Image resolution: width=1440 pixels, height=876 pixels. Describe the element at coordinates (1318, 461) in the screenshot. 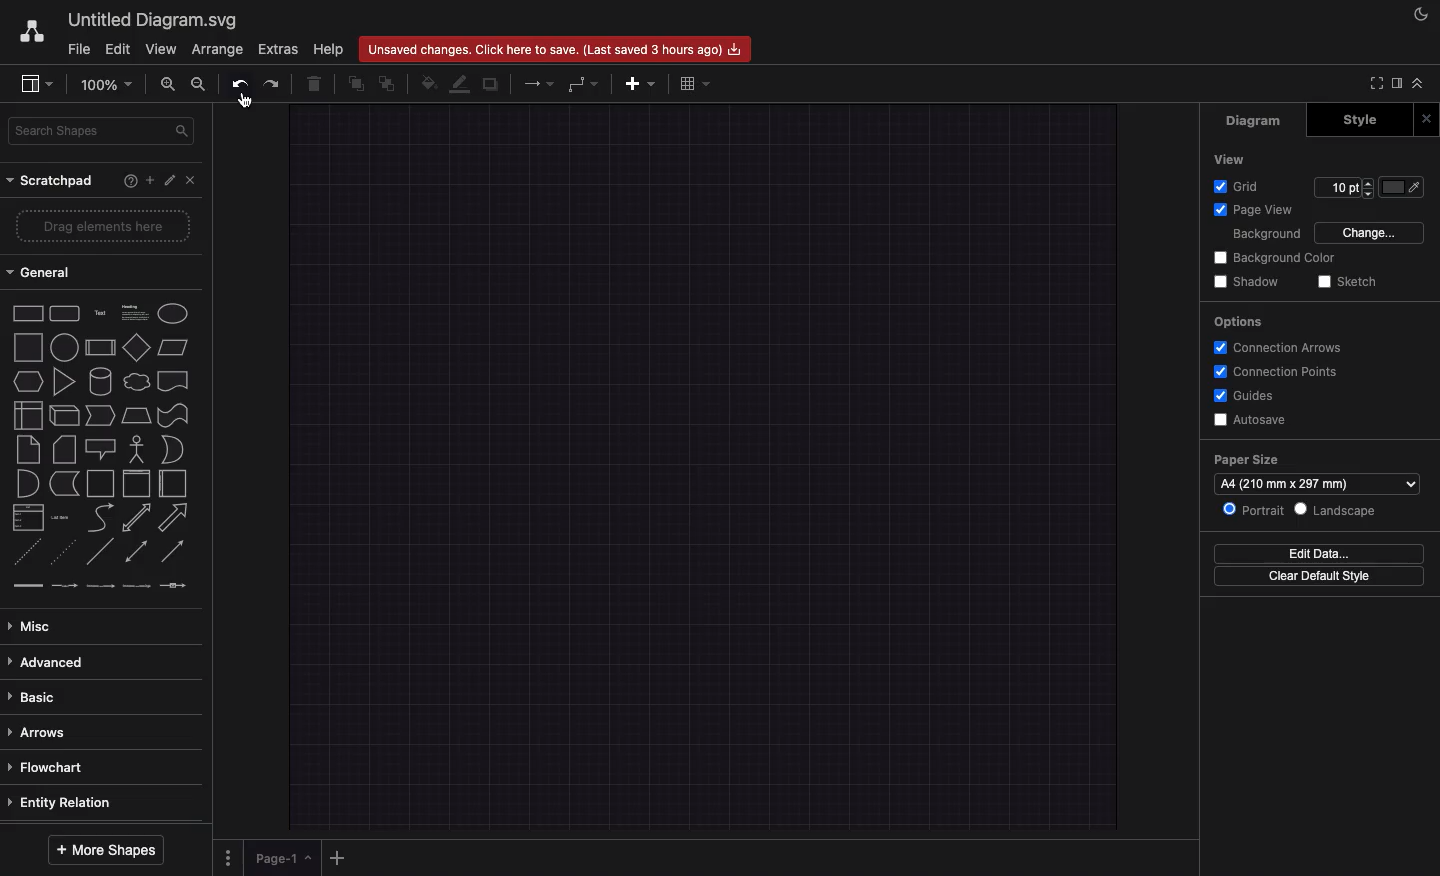

I see `Paper size` at that location.